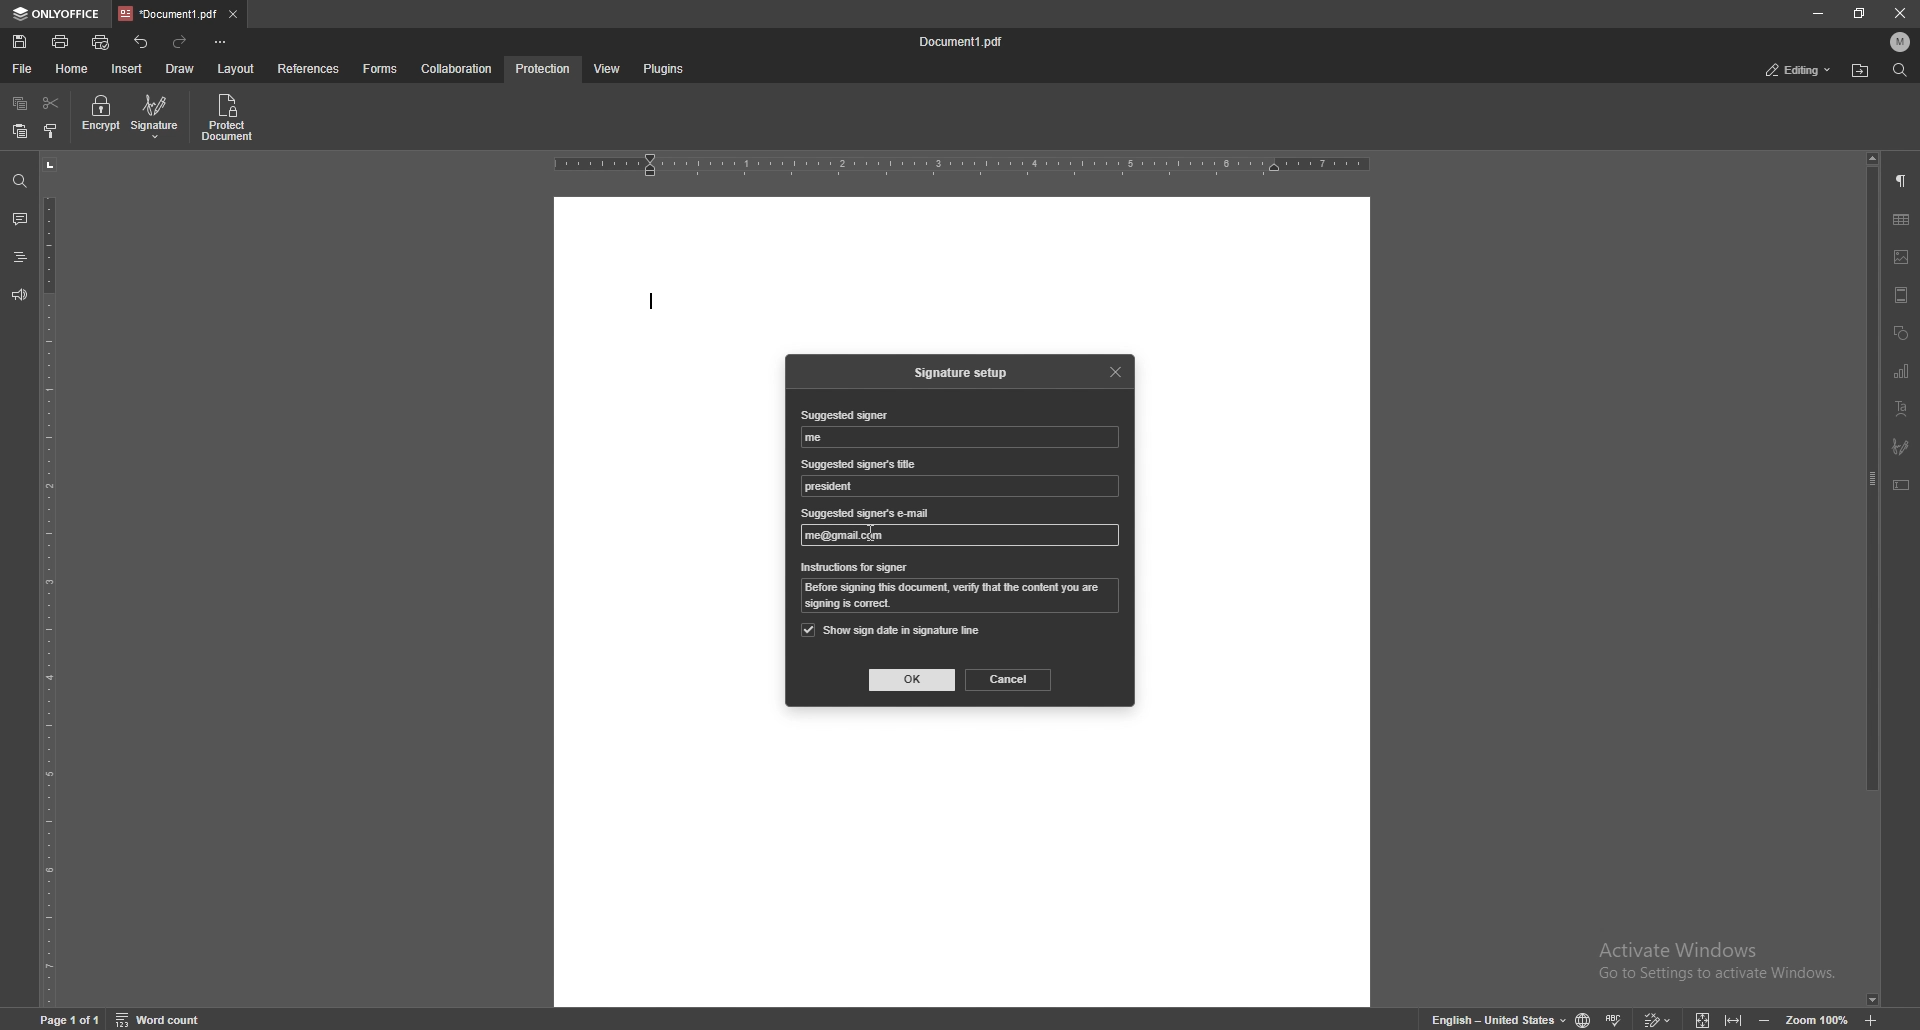 This screenshot has height=1030, width=1920. Describe the element at coordinates (1901, 295) in the screenshot. I see `header and footer` at that location.